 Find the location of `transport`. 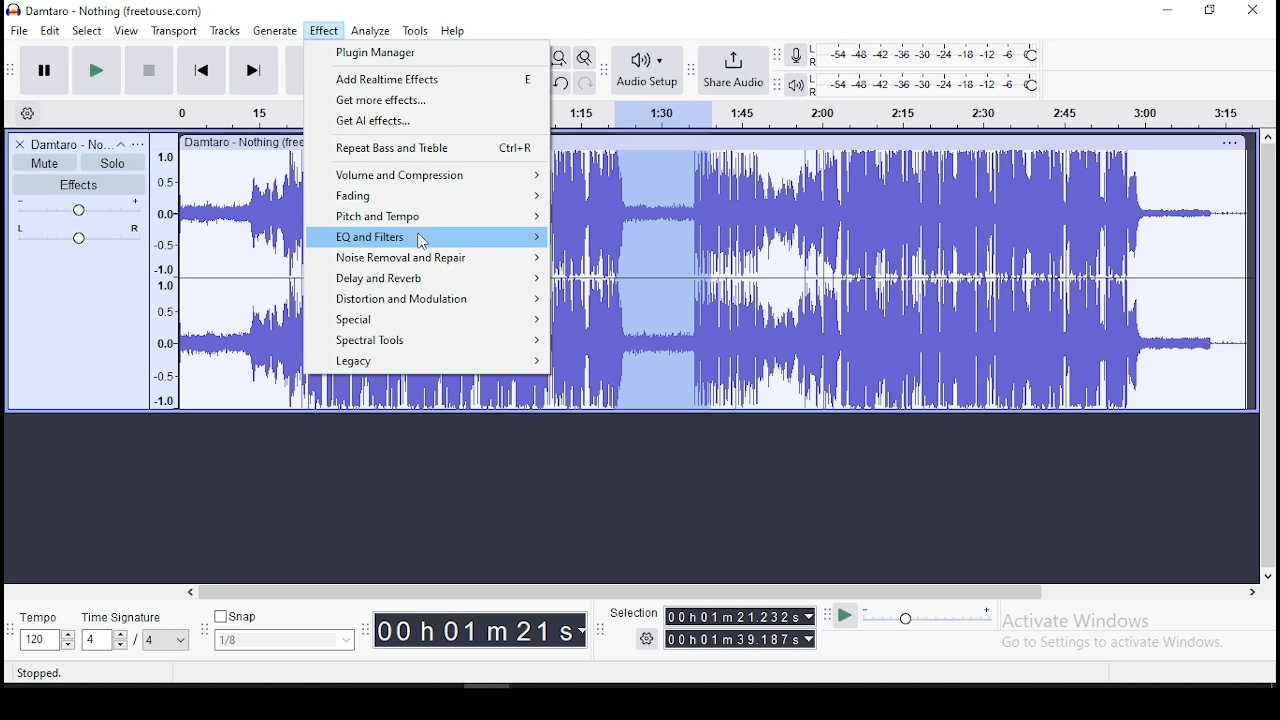

transport is located at coordinates (174, 31).